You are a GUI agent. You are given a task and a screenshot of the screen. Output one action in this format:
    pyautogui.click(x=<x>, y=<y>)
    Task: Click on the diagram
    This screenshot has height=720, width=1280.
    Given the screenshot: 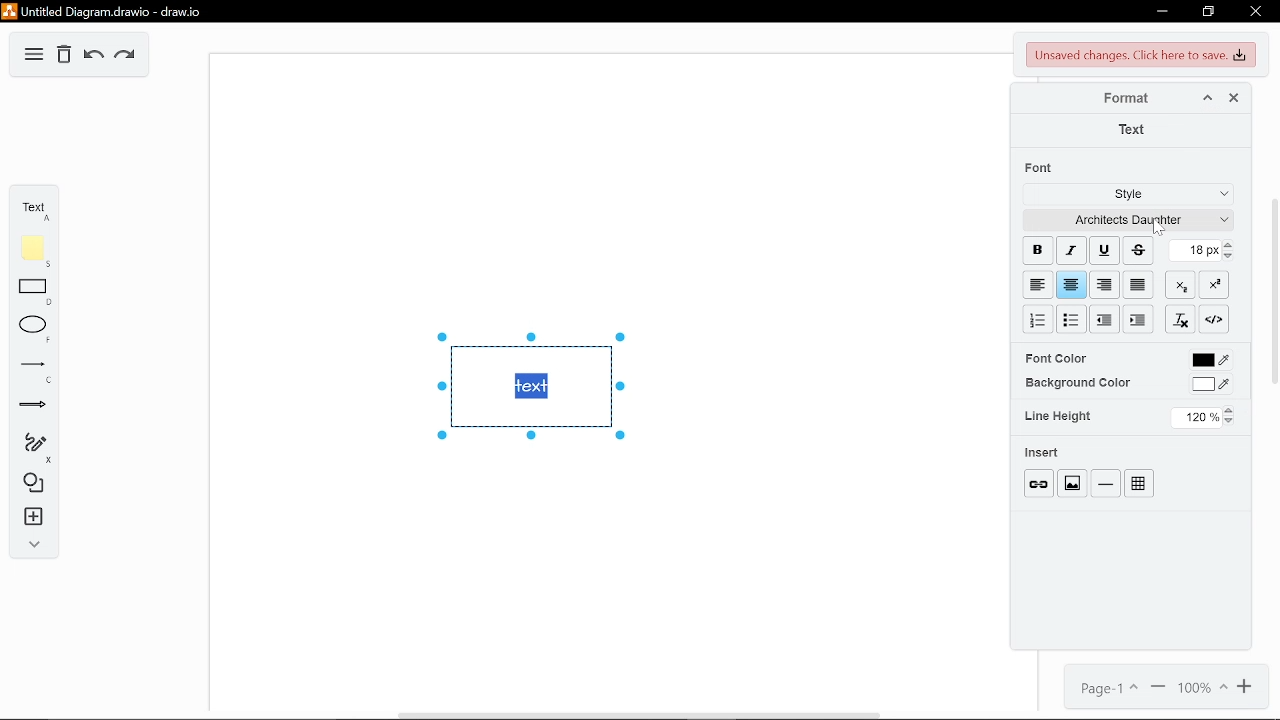 What is the action you would take?
    pyautogui.click(x=34, y=54)
    